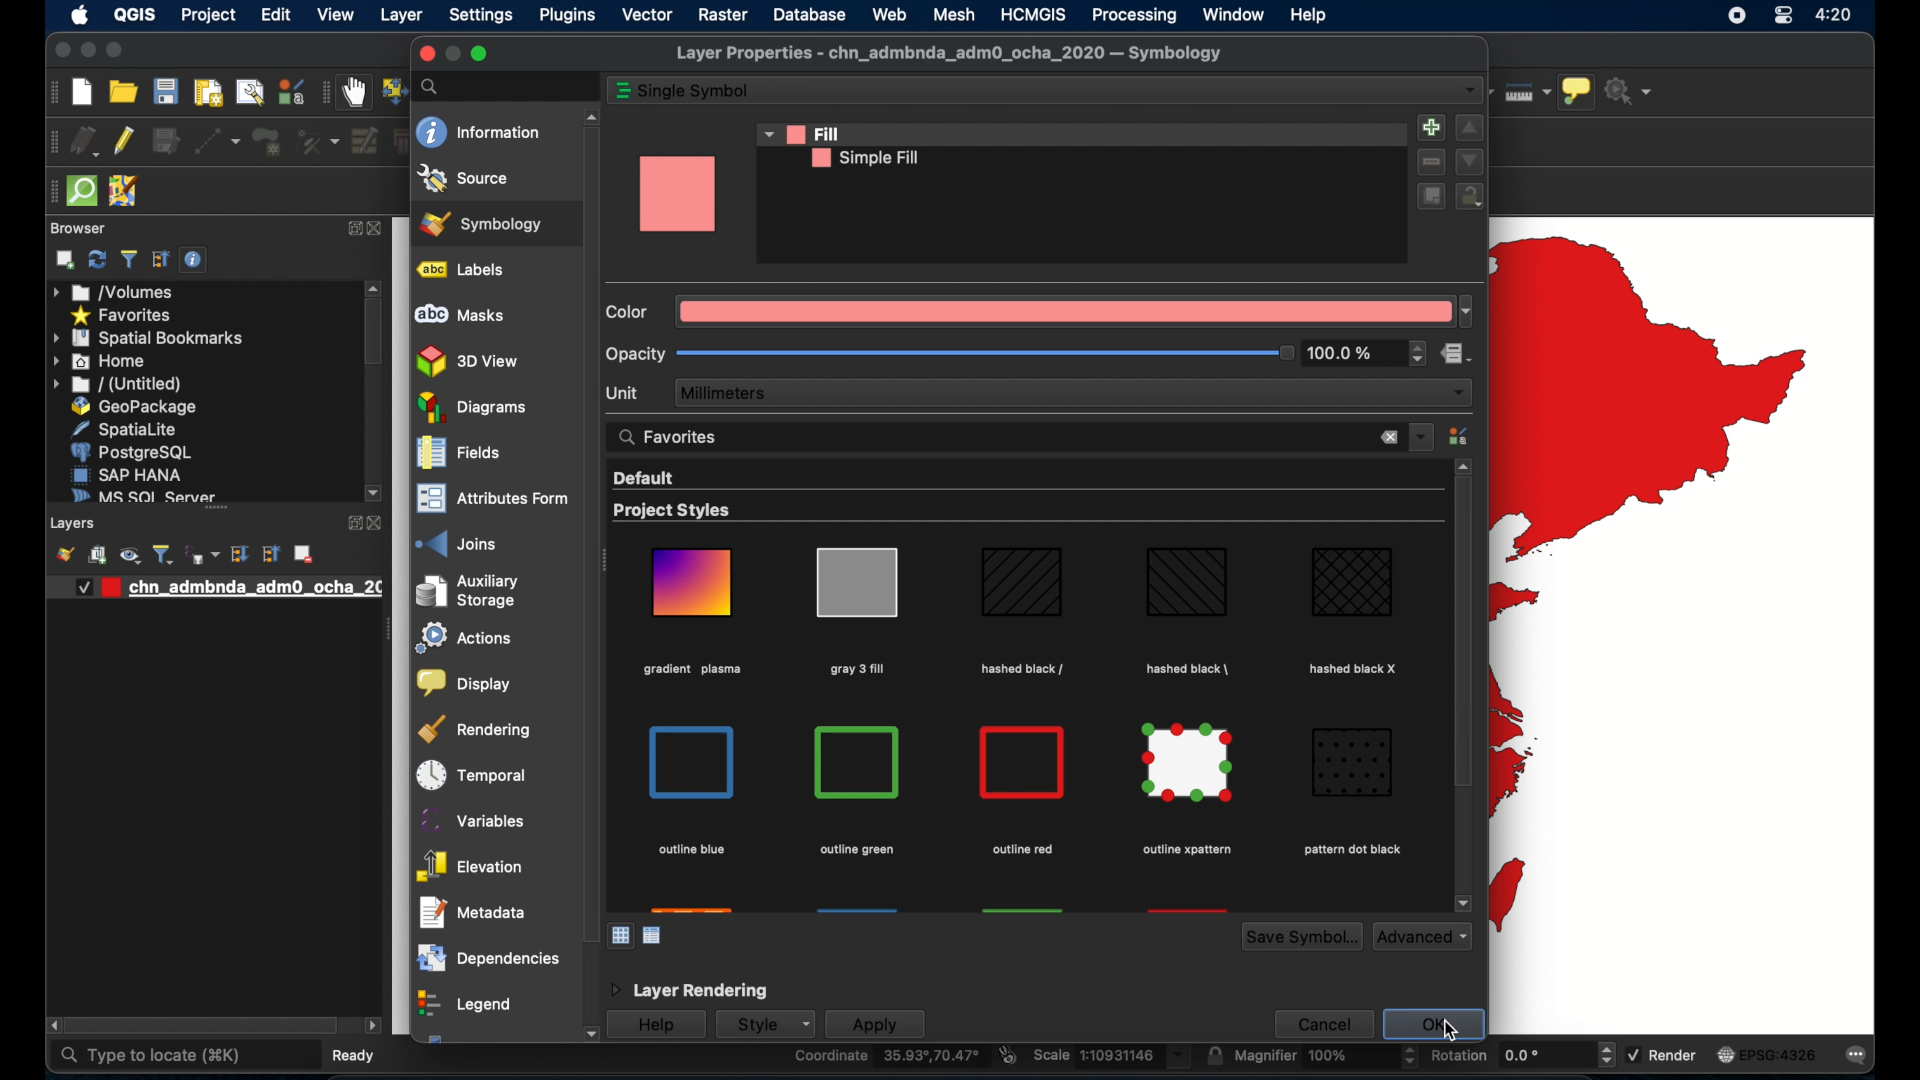  I want to click on quicksom, so click(81, 192).